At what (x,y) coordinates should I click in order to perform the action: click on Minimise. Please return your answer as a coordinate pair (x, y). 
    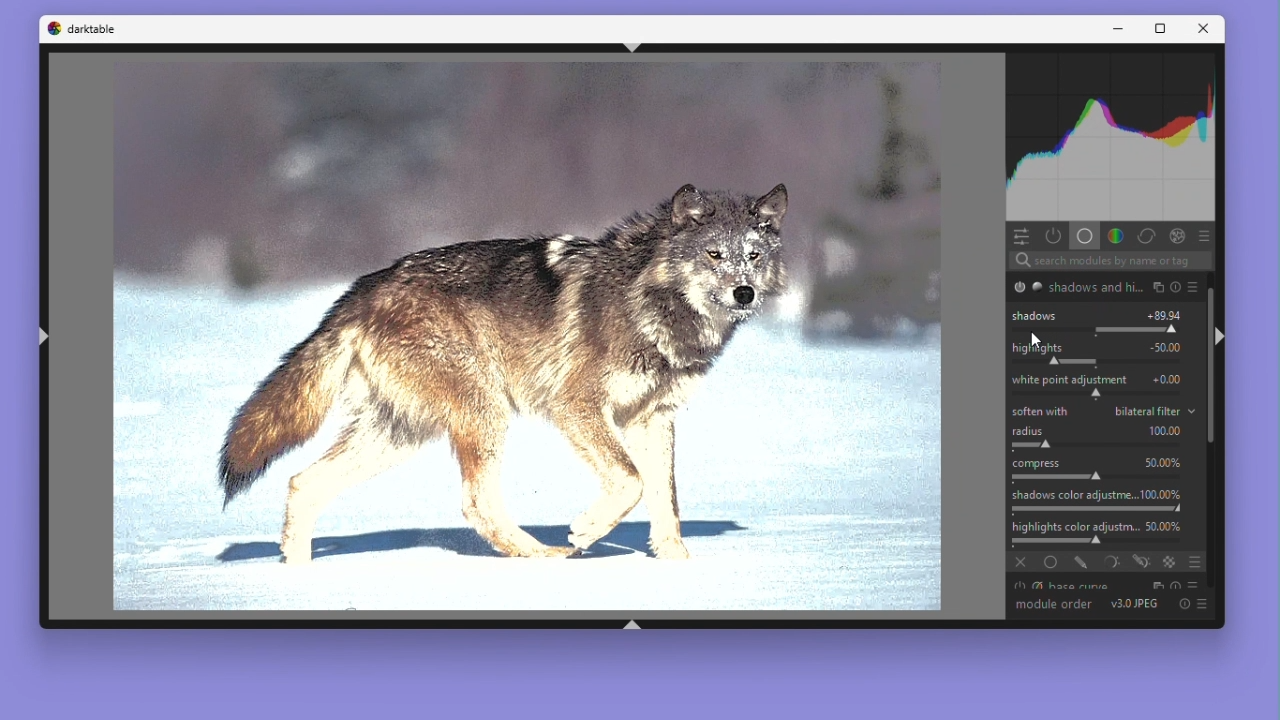
    Looking at the image, I should click on (1125, 30).